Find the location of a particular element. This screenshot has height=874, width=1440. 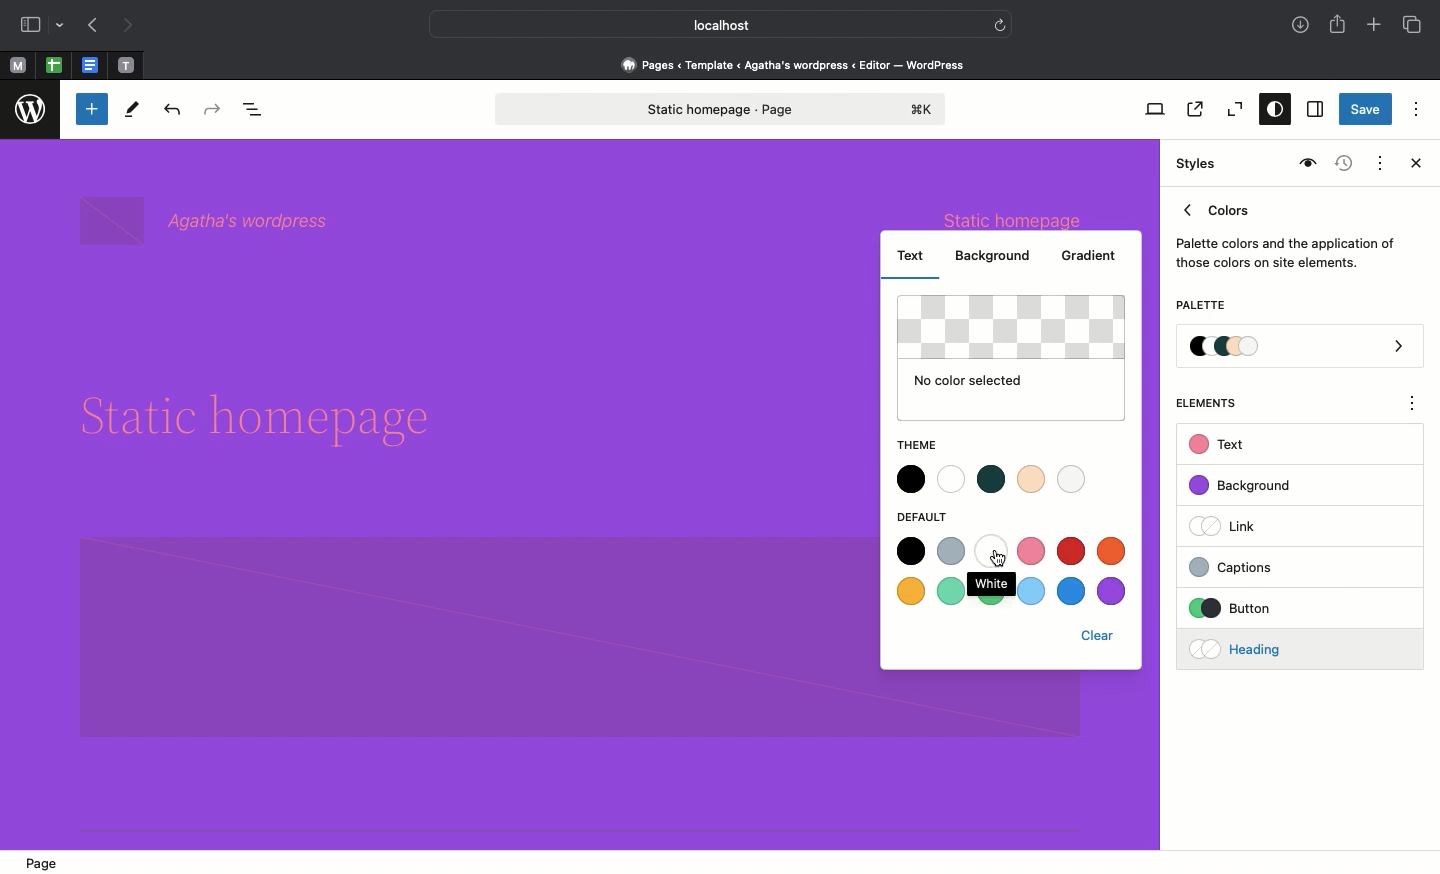

View is located at coordinates (1151, 109).